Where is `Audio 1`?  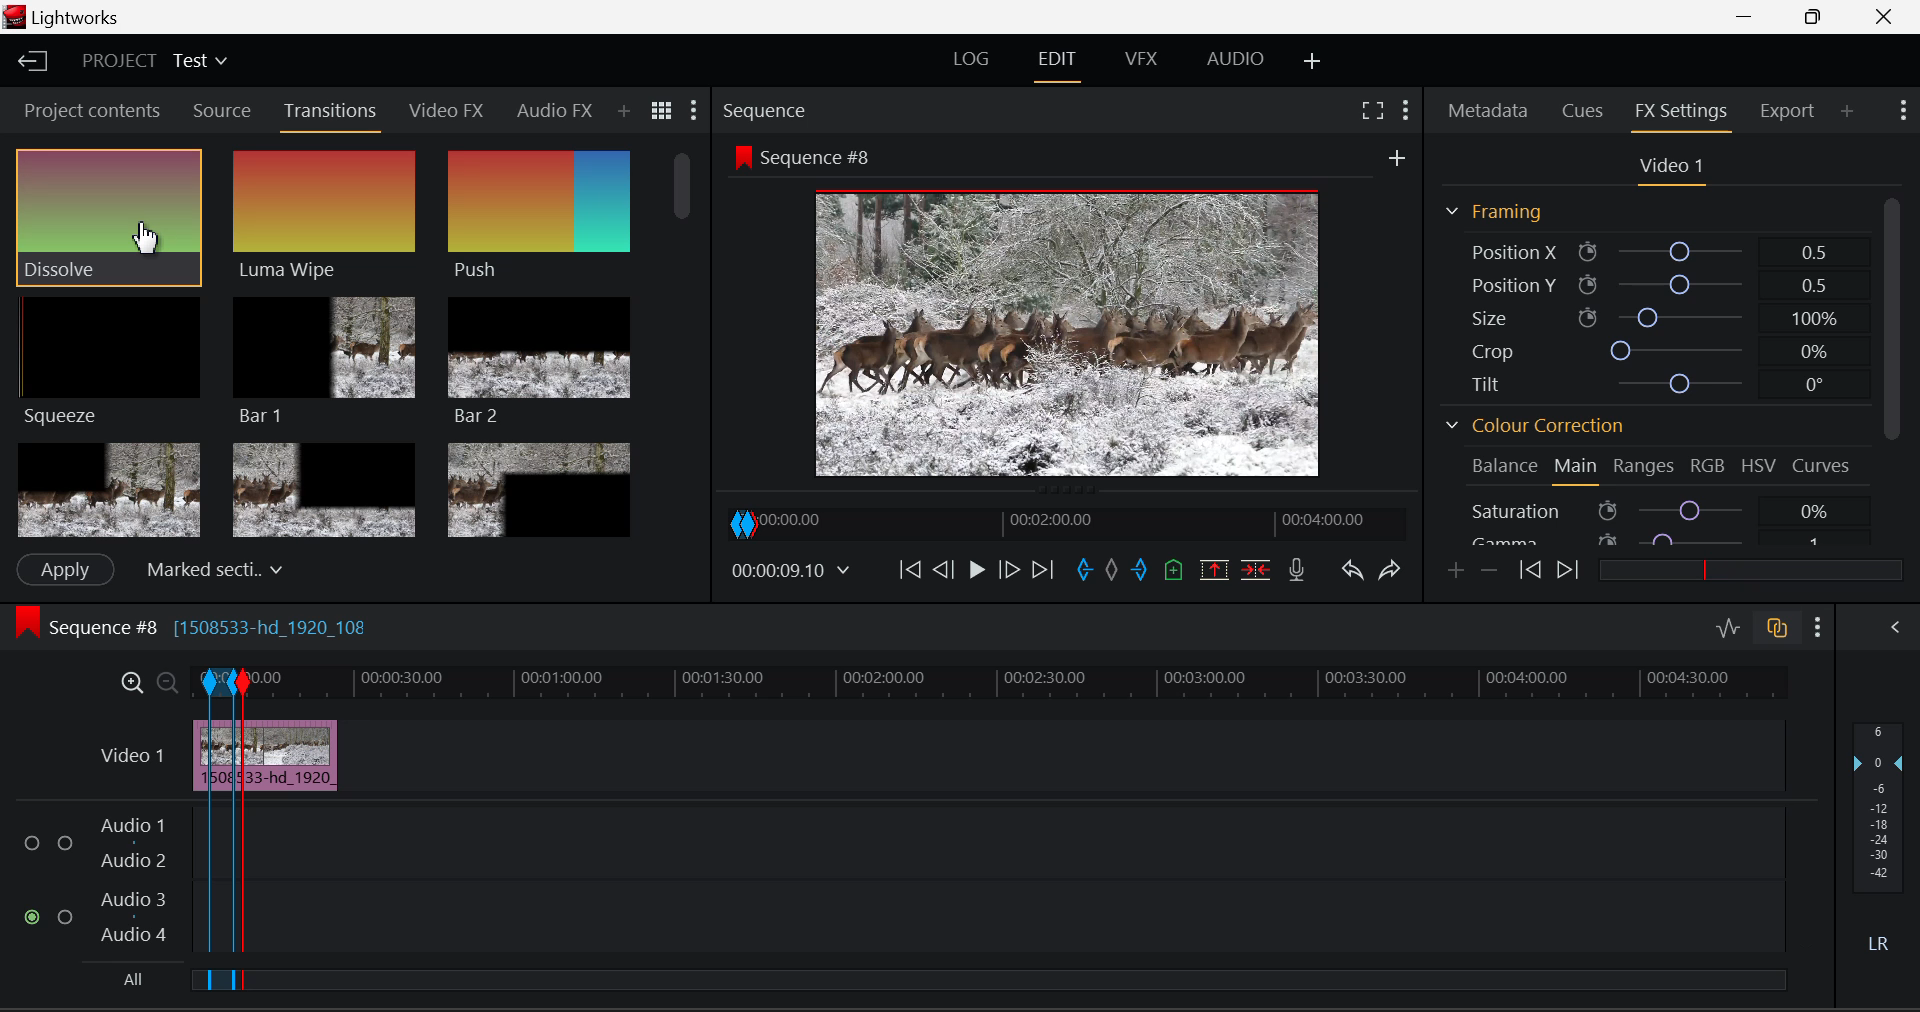
Audio 1 is located at coordinates (134, 826).